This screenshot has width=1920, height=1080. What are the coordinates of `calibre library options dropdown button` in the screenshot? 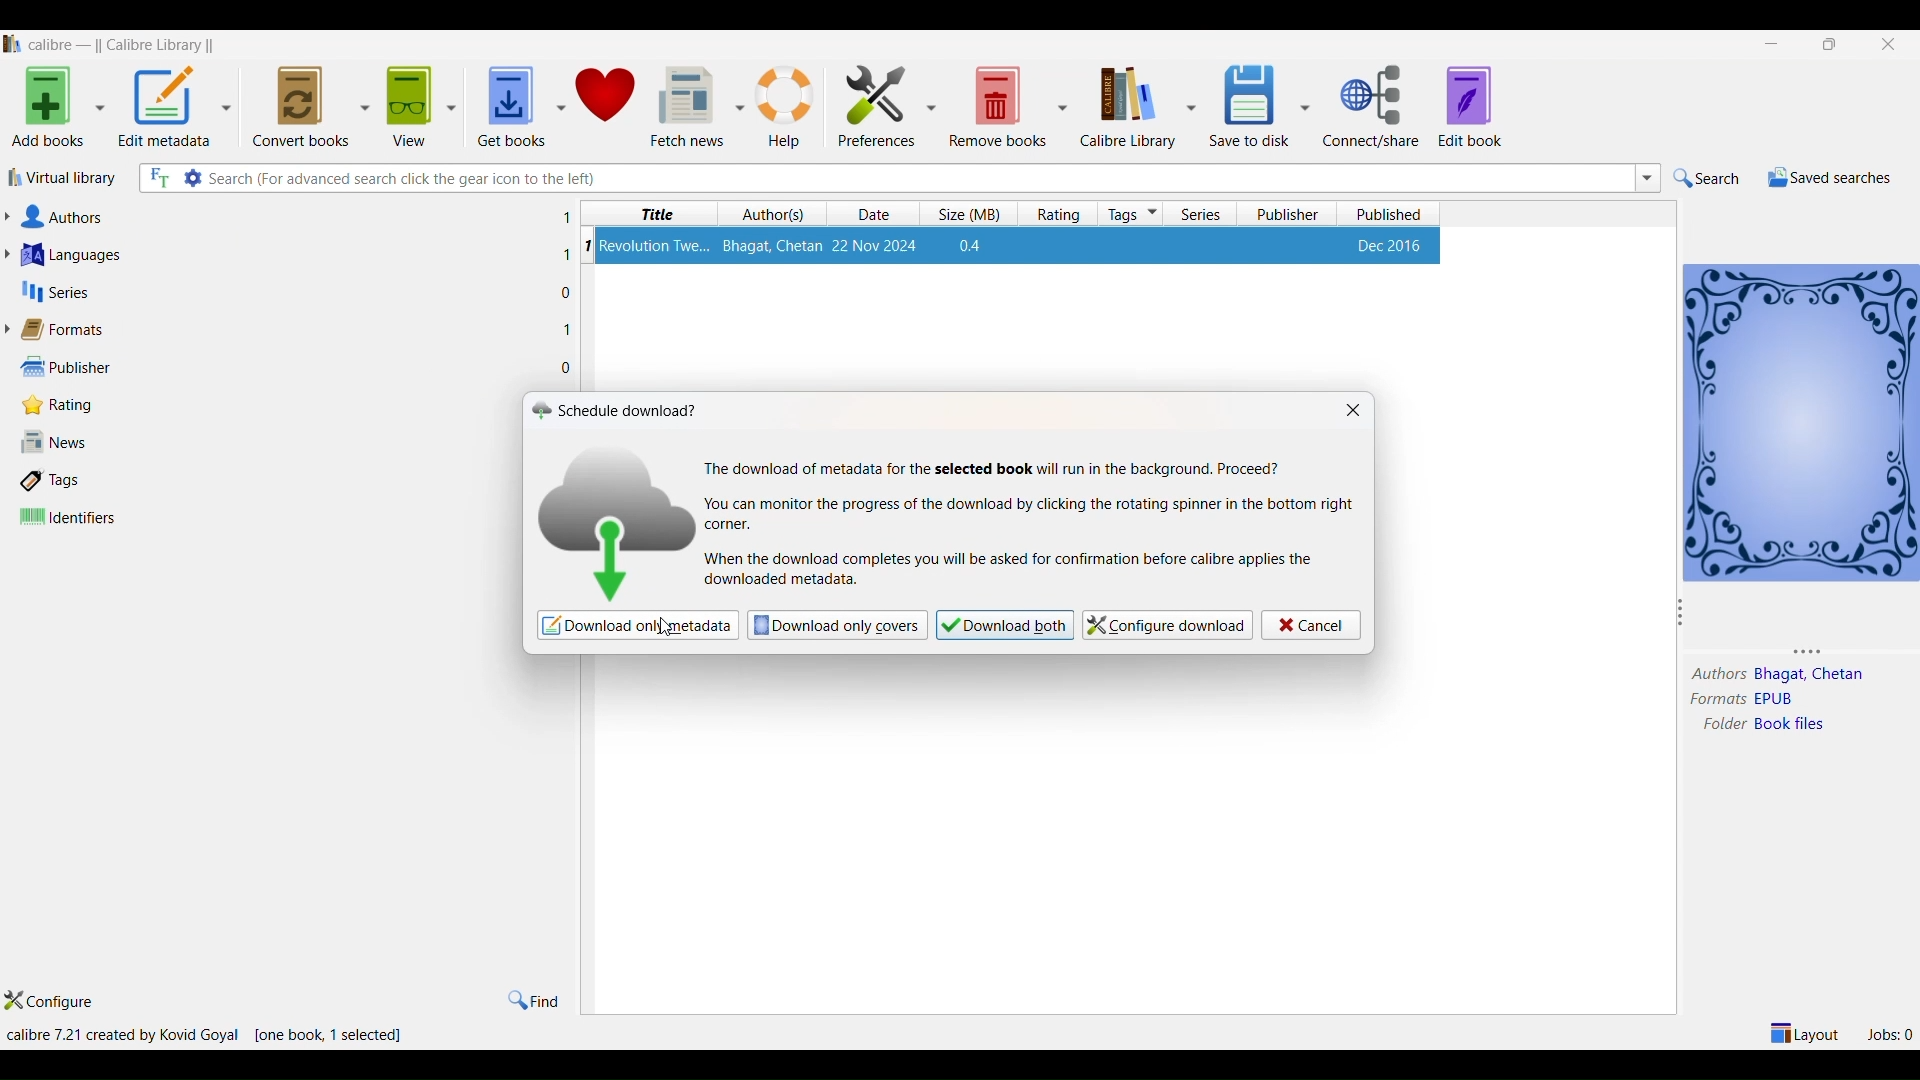 It's located at (1191, 105).